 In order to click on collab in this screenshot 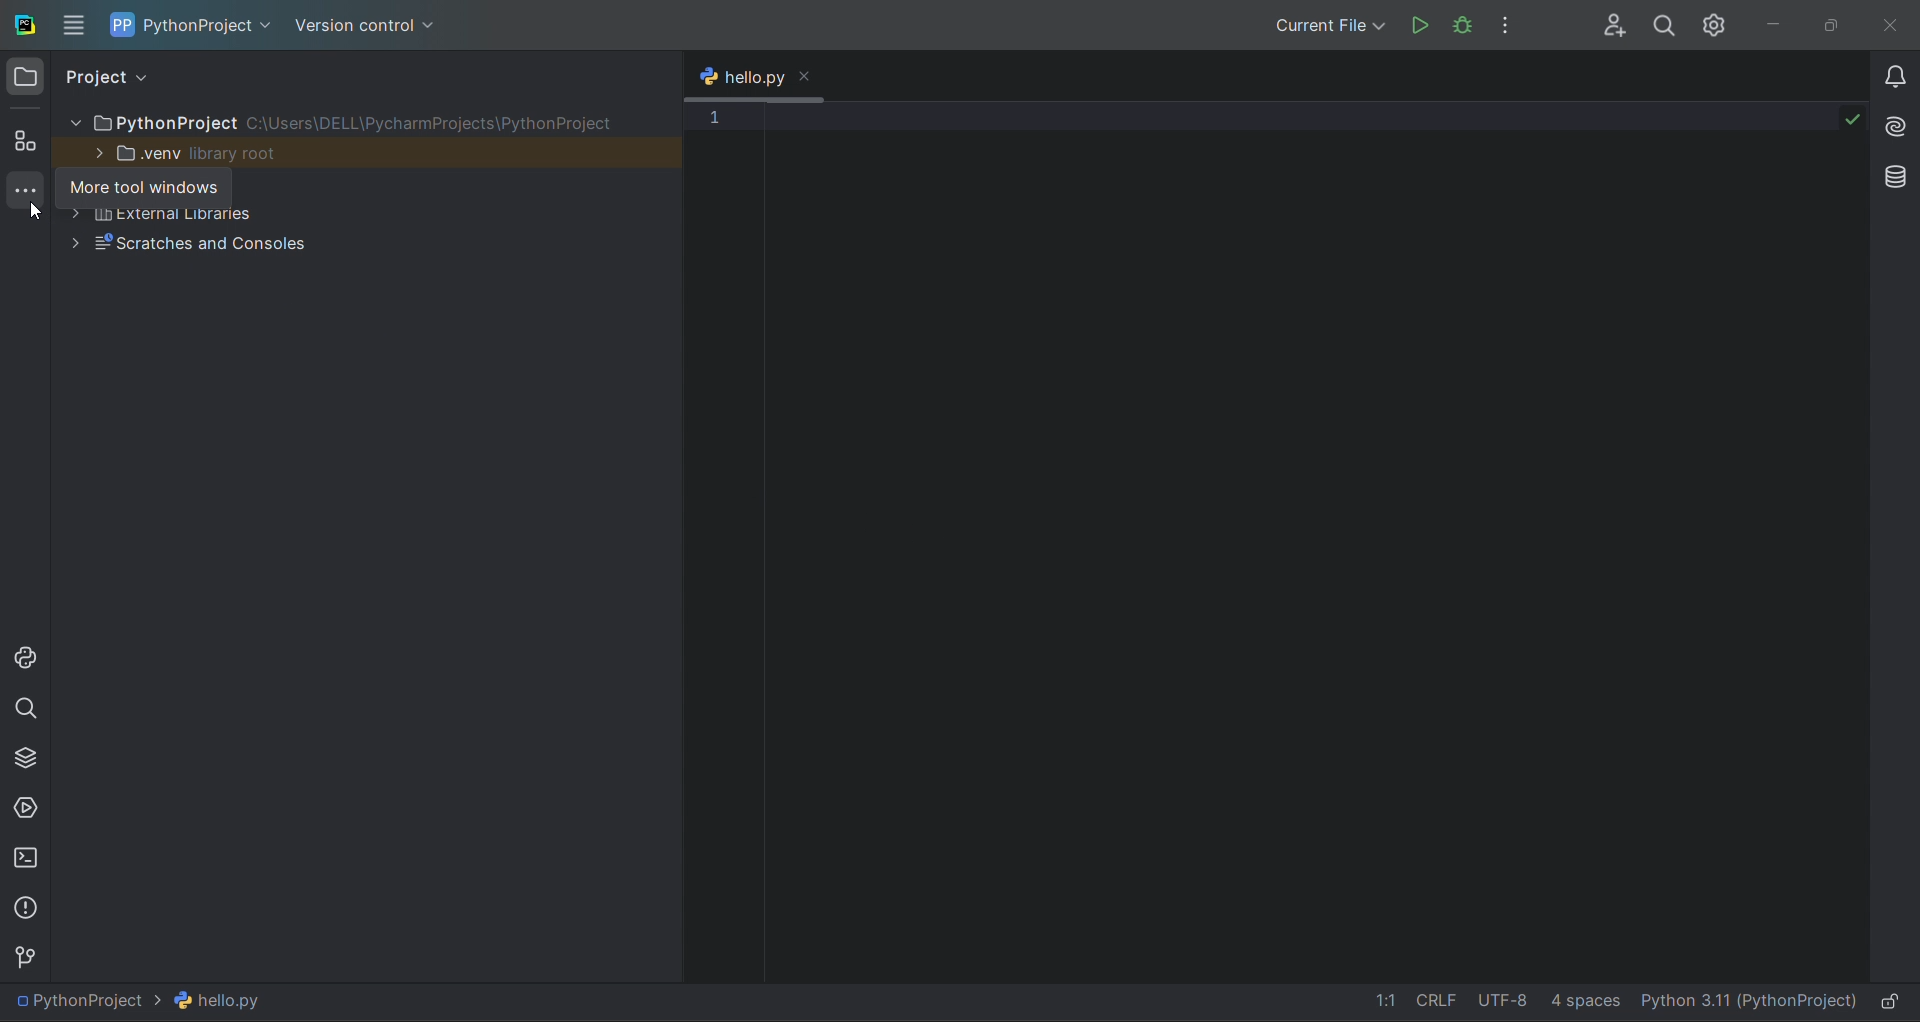, I will do `click(1615, 26)`.